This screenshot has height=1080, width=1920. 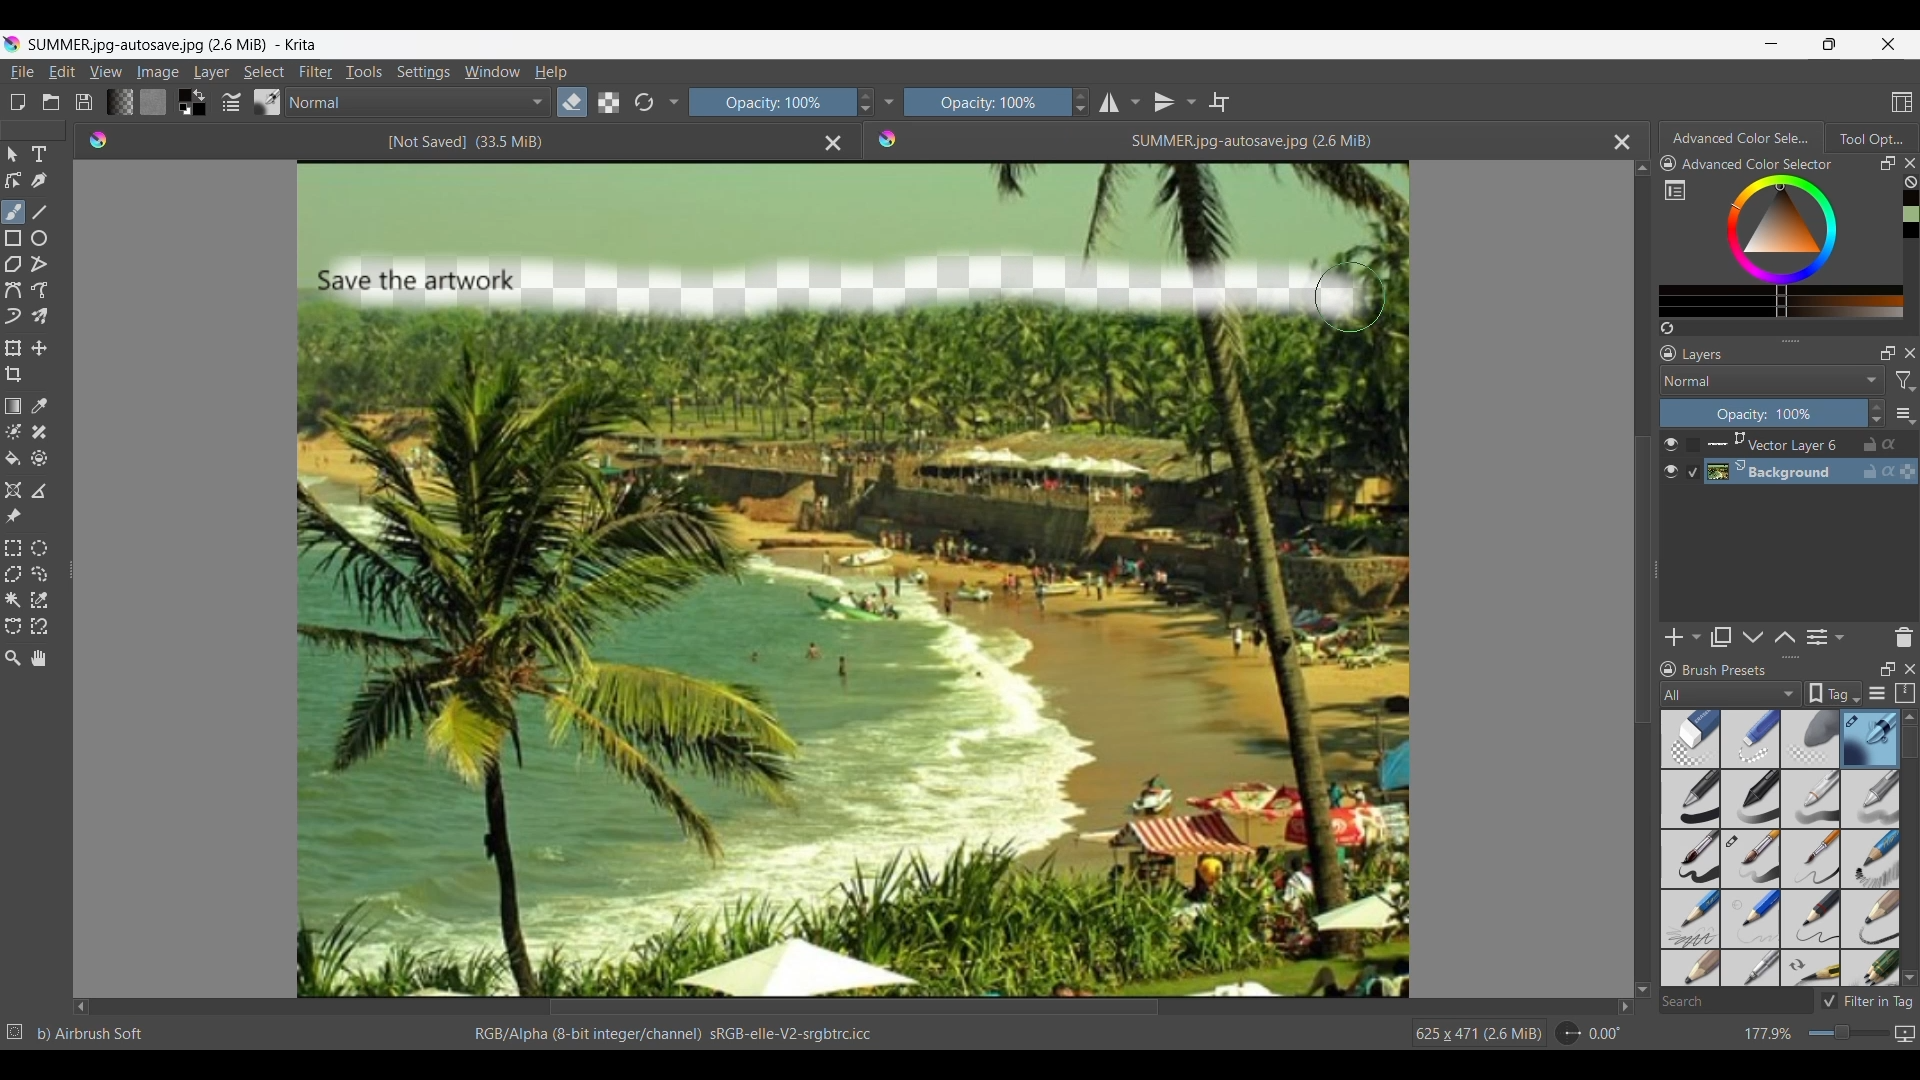 I want to click on Freehand brush tool, current selection, so click(x=14, y=212).